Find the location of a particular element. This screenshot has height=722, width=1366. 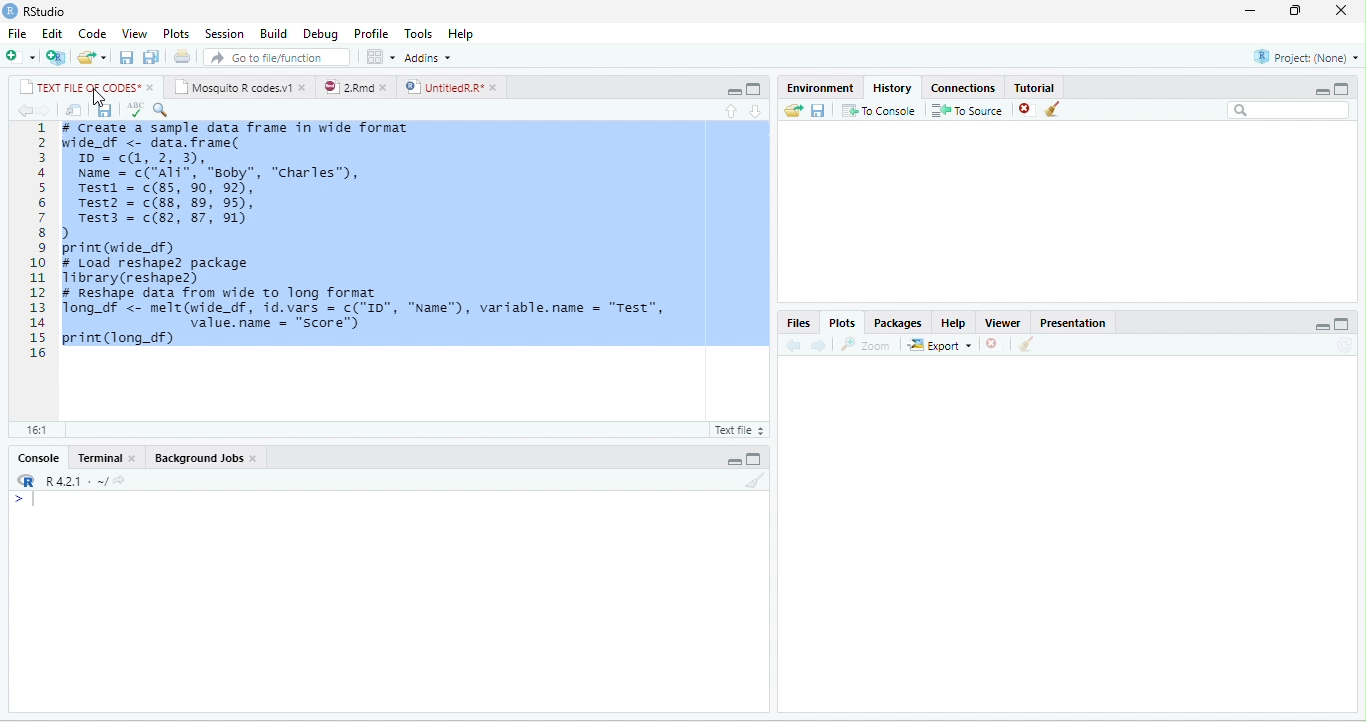

forward is located at coordinates (44, 110).